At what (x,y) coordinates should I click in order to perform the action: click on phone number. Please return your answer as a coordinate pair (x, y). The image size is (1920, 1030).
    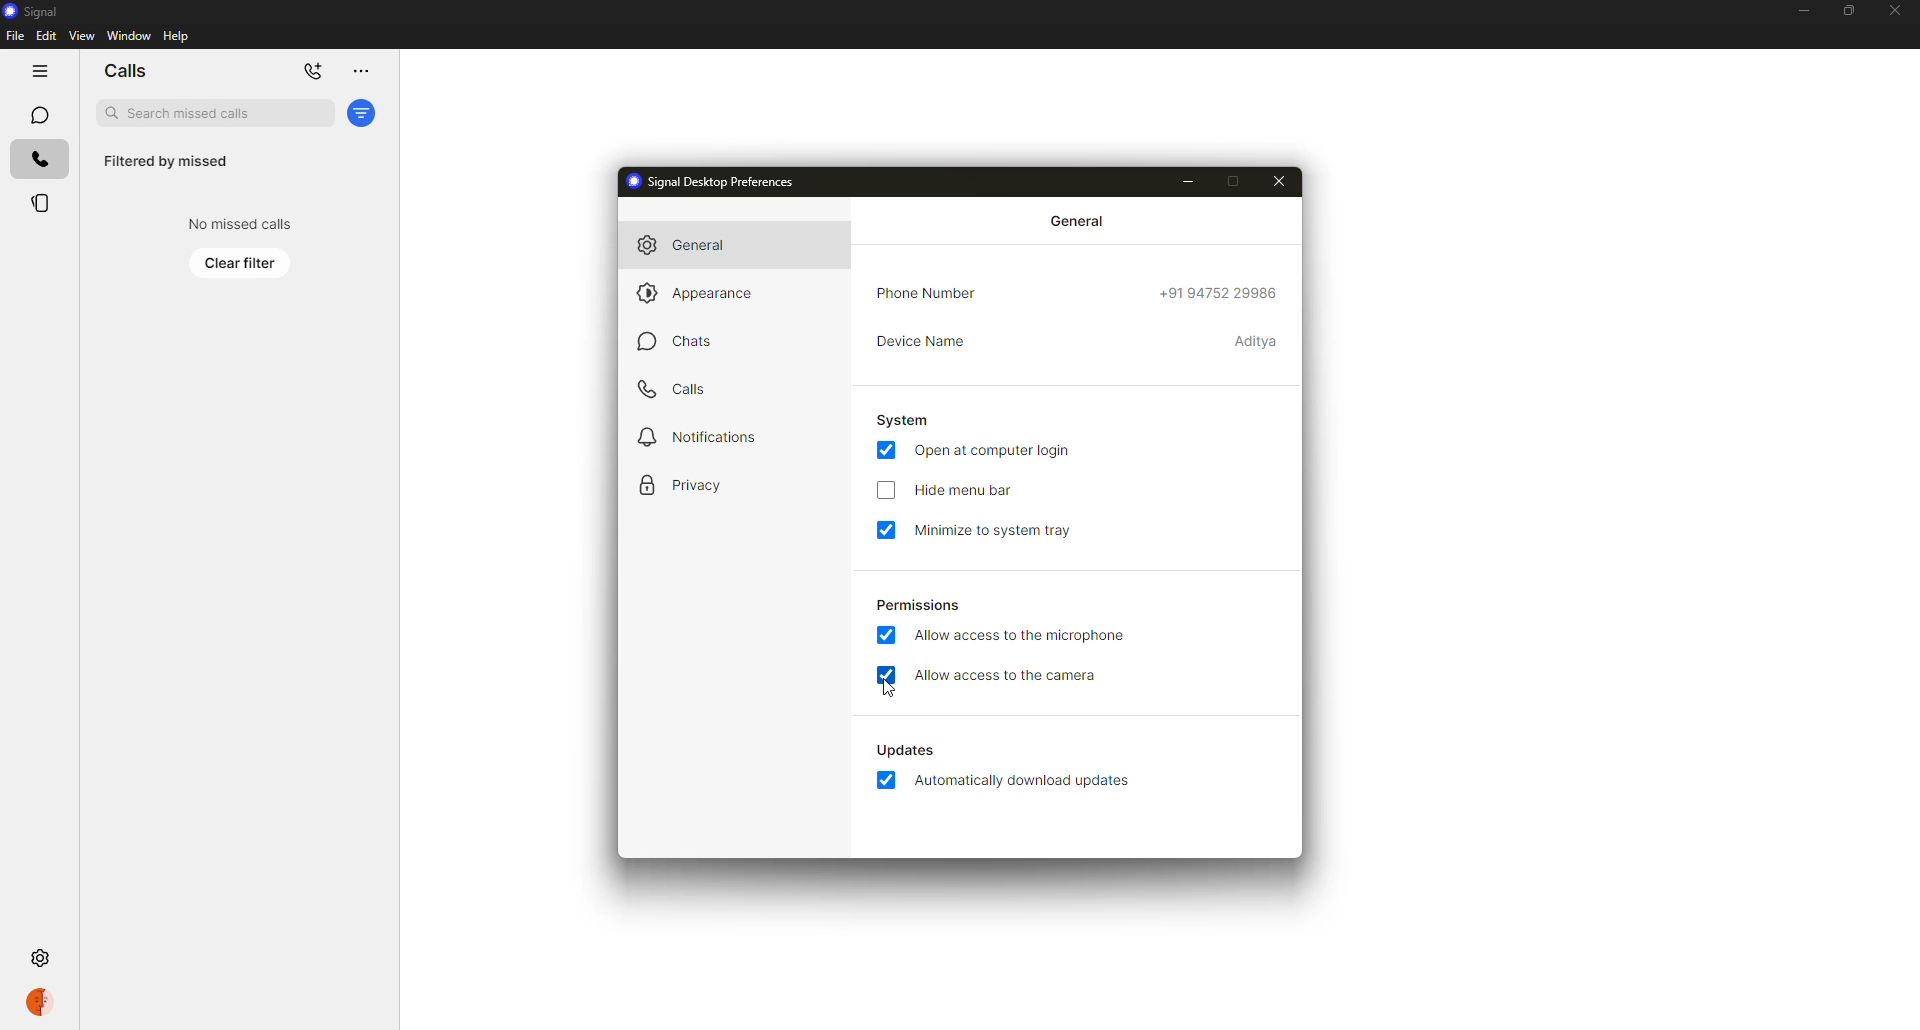
    Looking at the image, I should click on (933, 292).